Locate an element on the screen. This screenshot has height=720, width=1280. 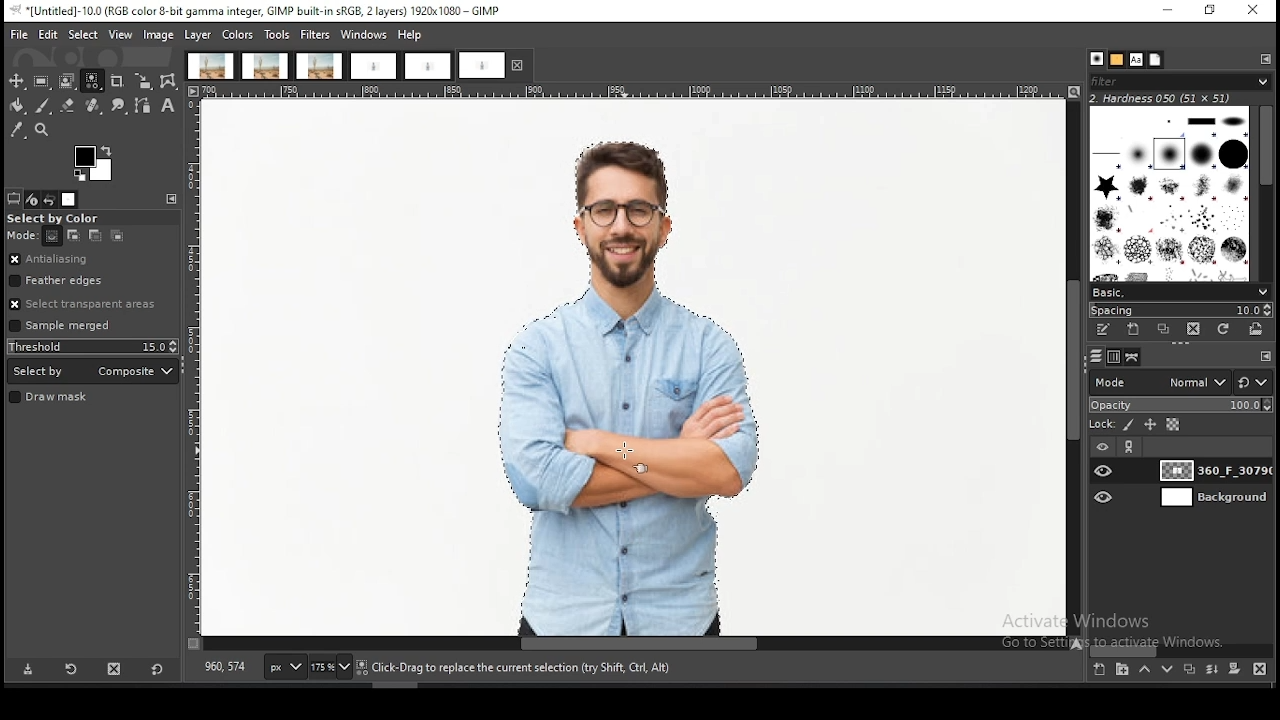
move layer one step down is located at coordinates (1164, 669).